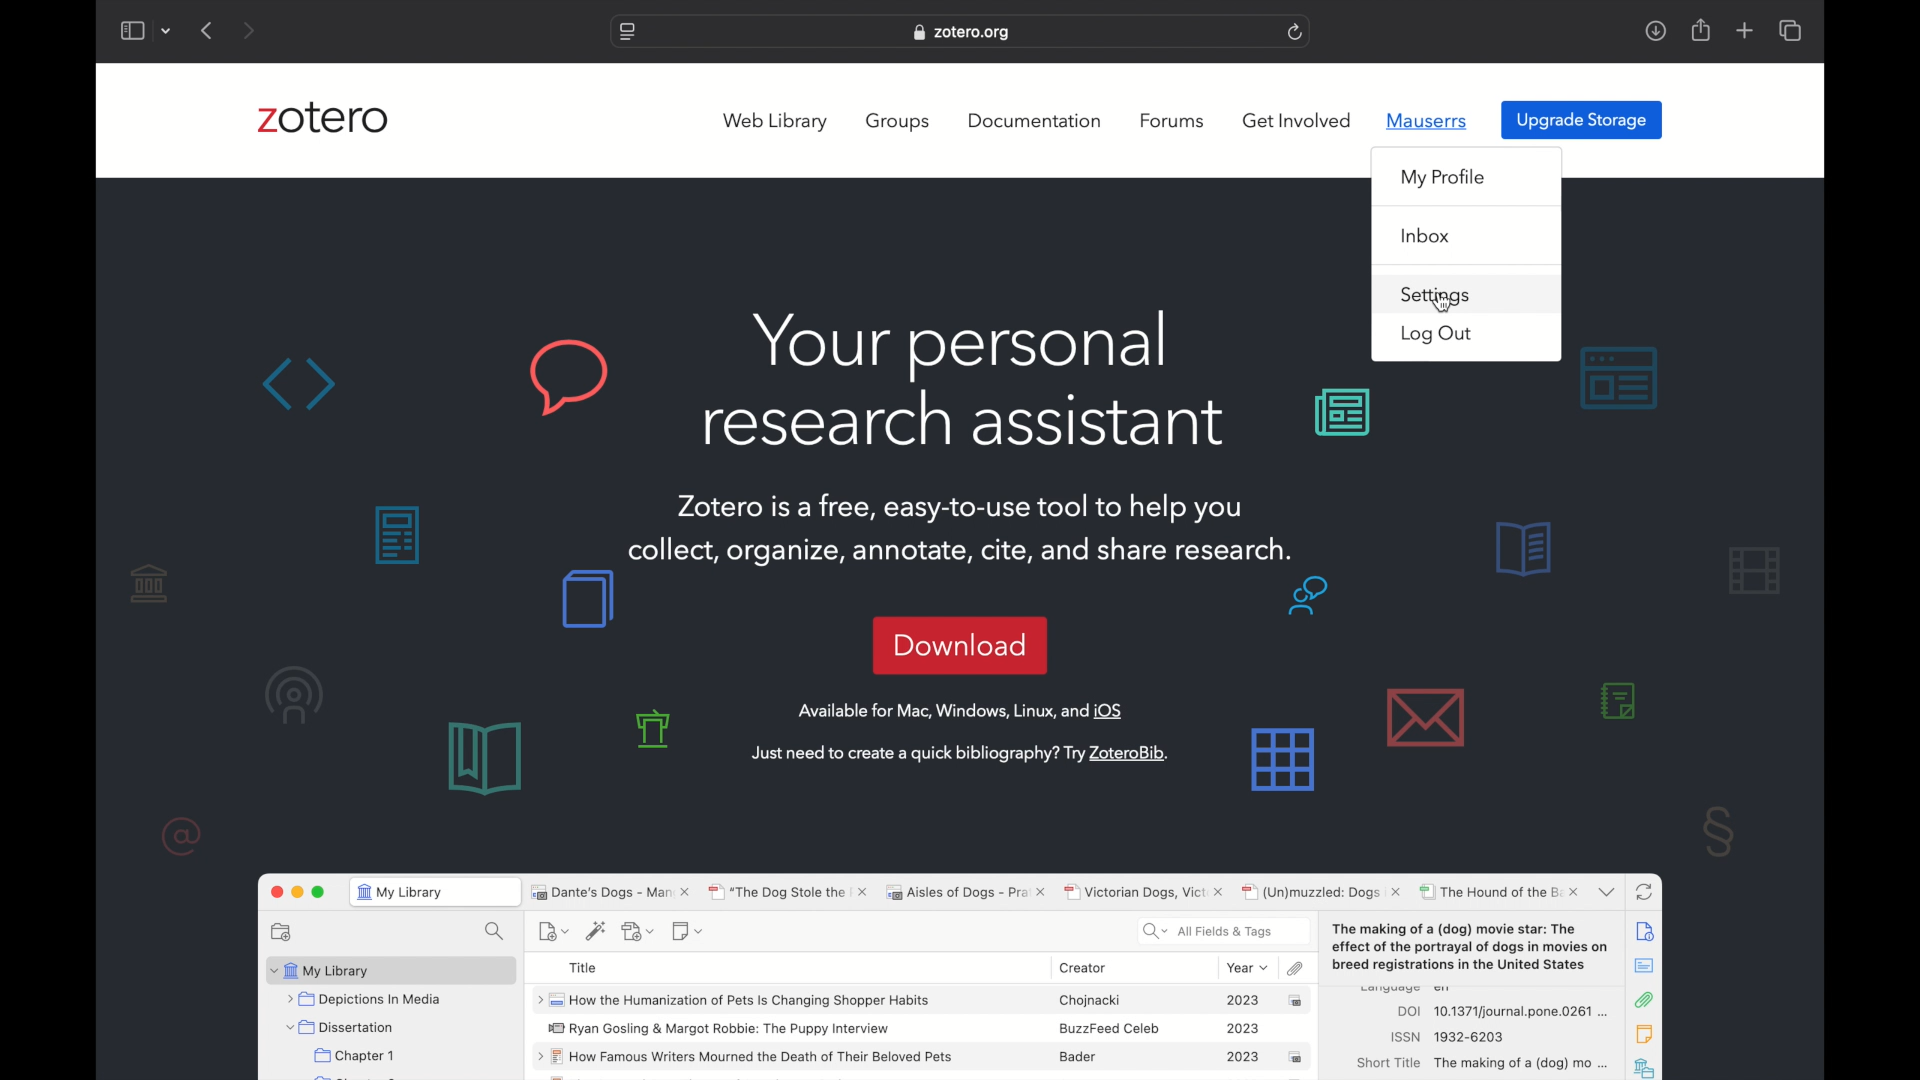  What do you see at coordinates (208, 30) in the screenshot?
I see `previous` at bounding box center [208, 30].